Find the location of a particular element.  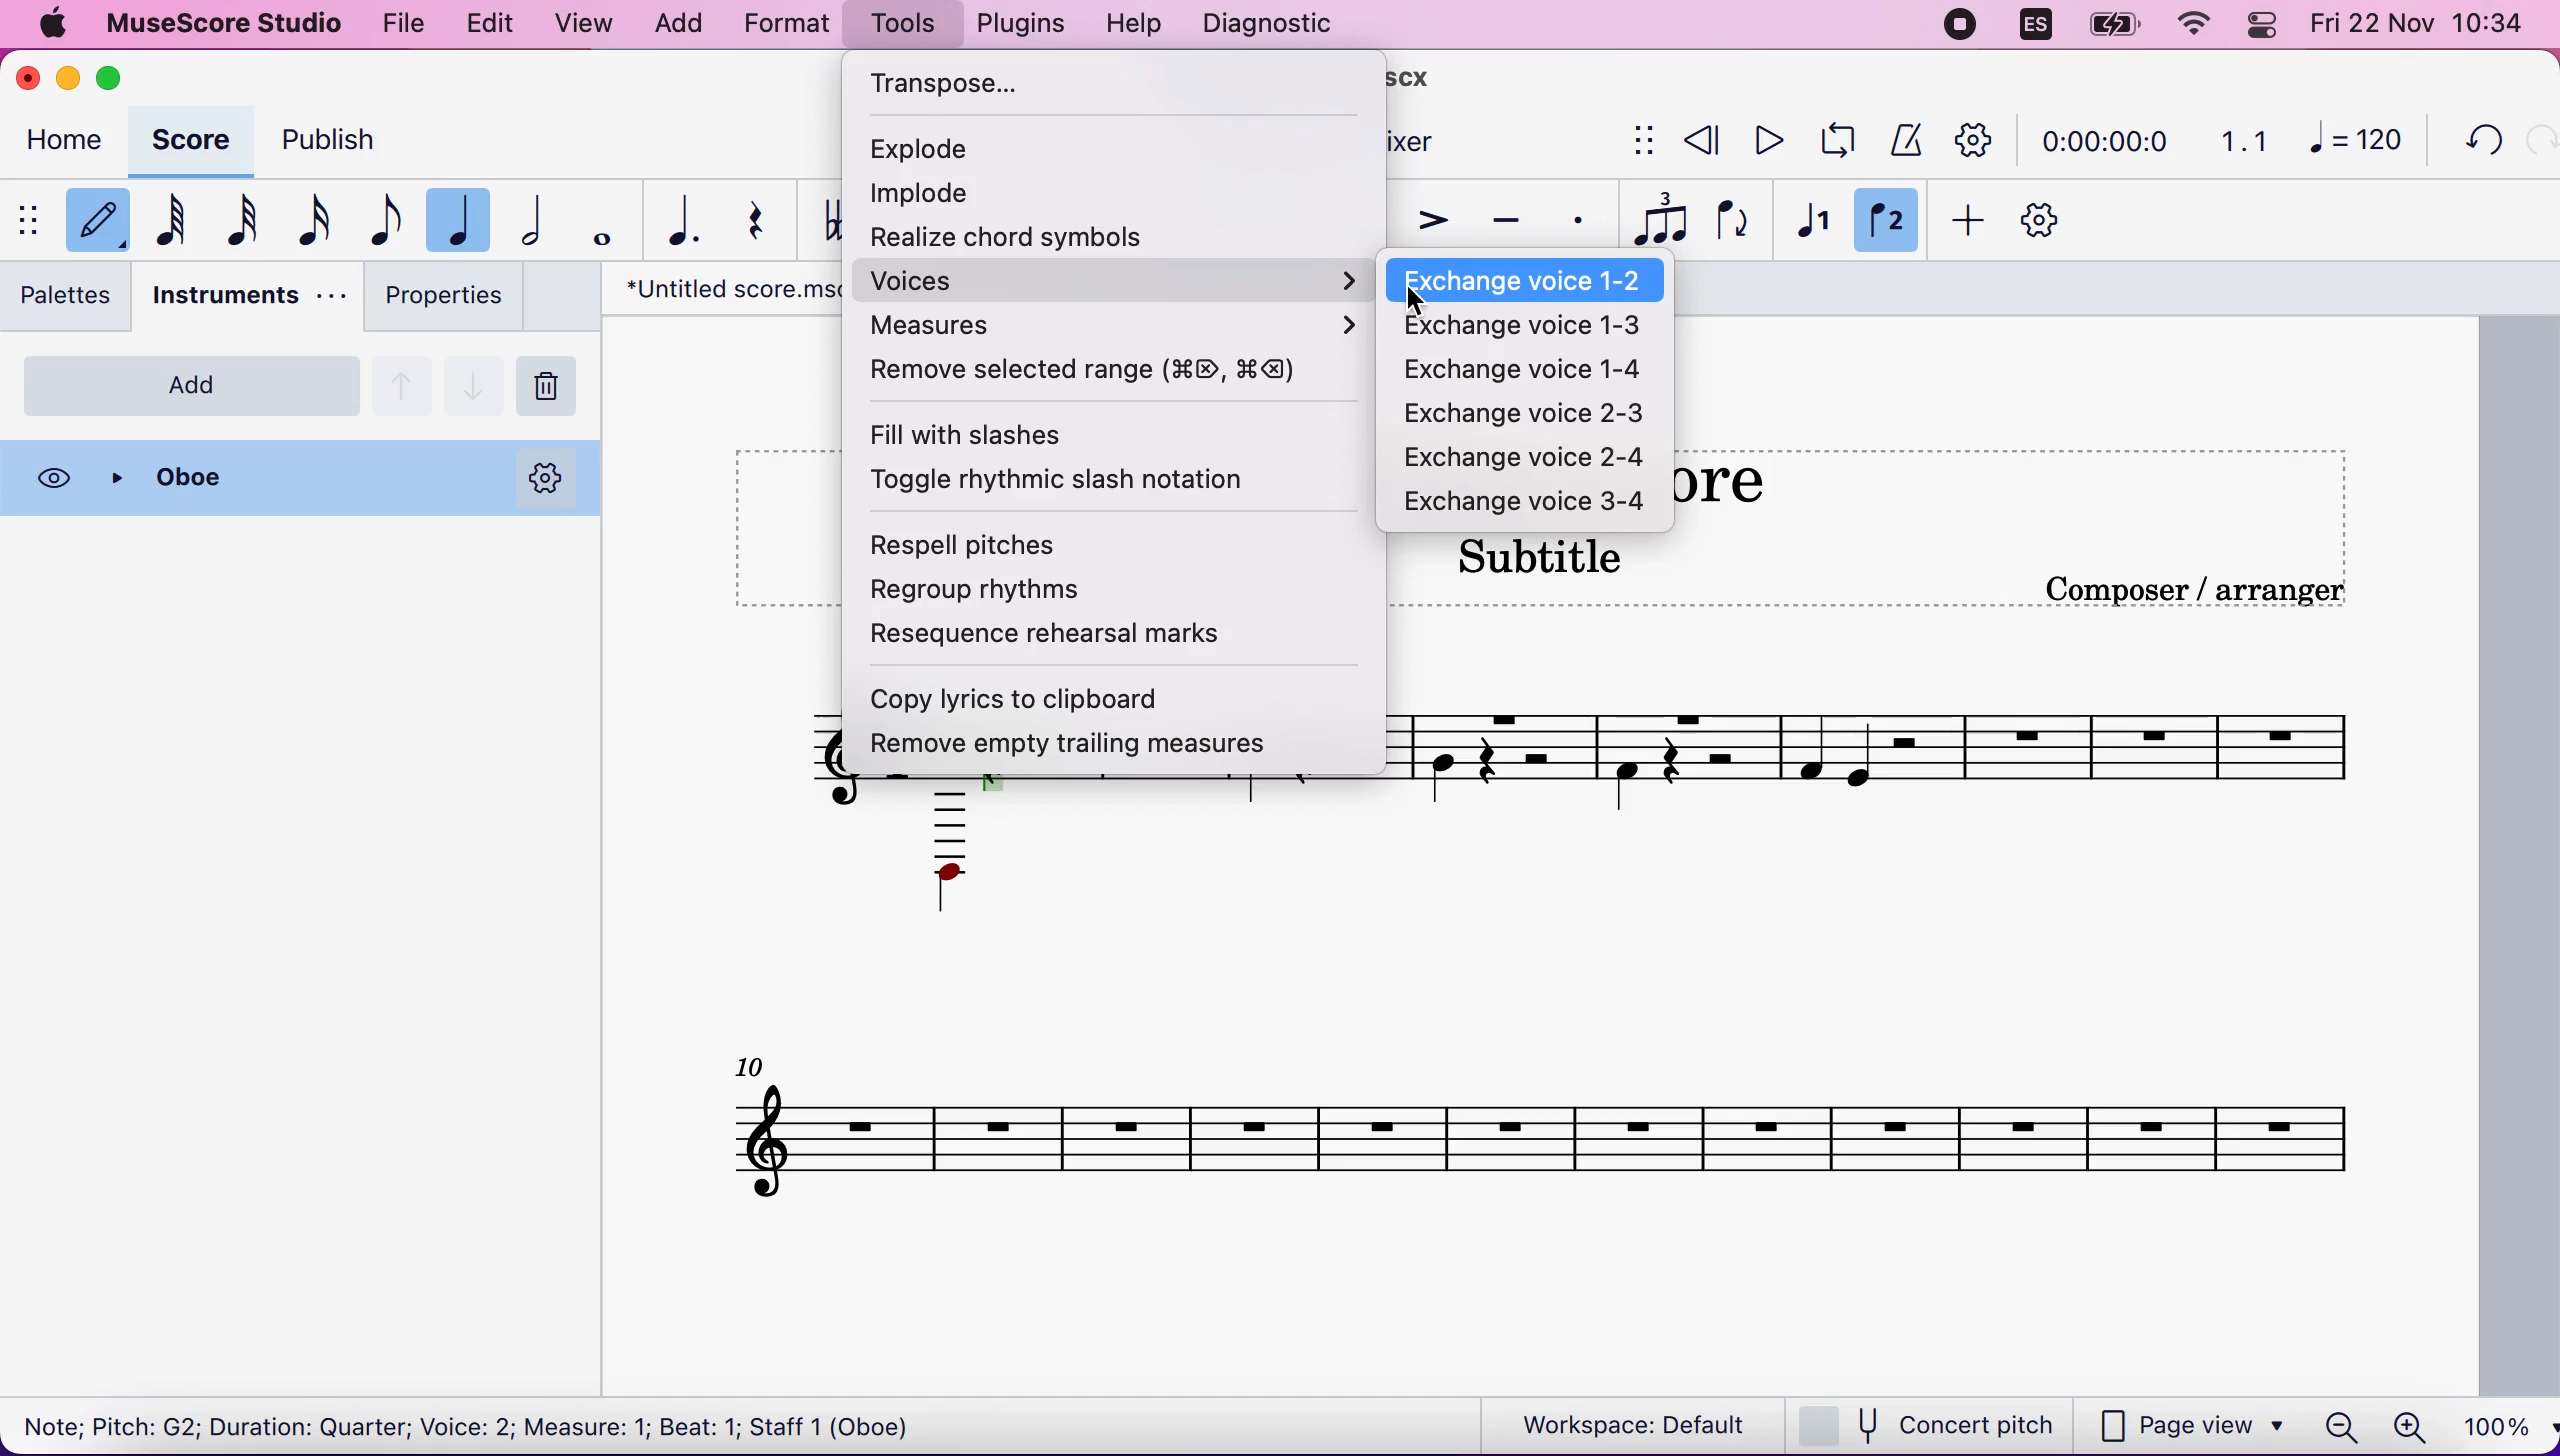

exchange voice 2-3 is located at coordinates (1531, 415).